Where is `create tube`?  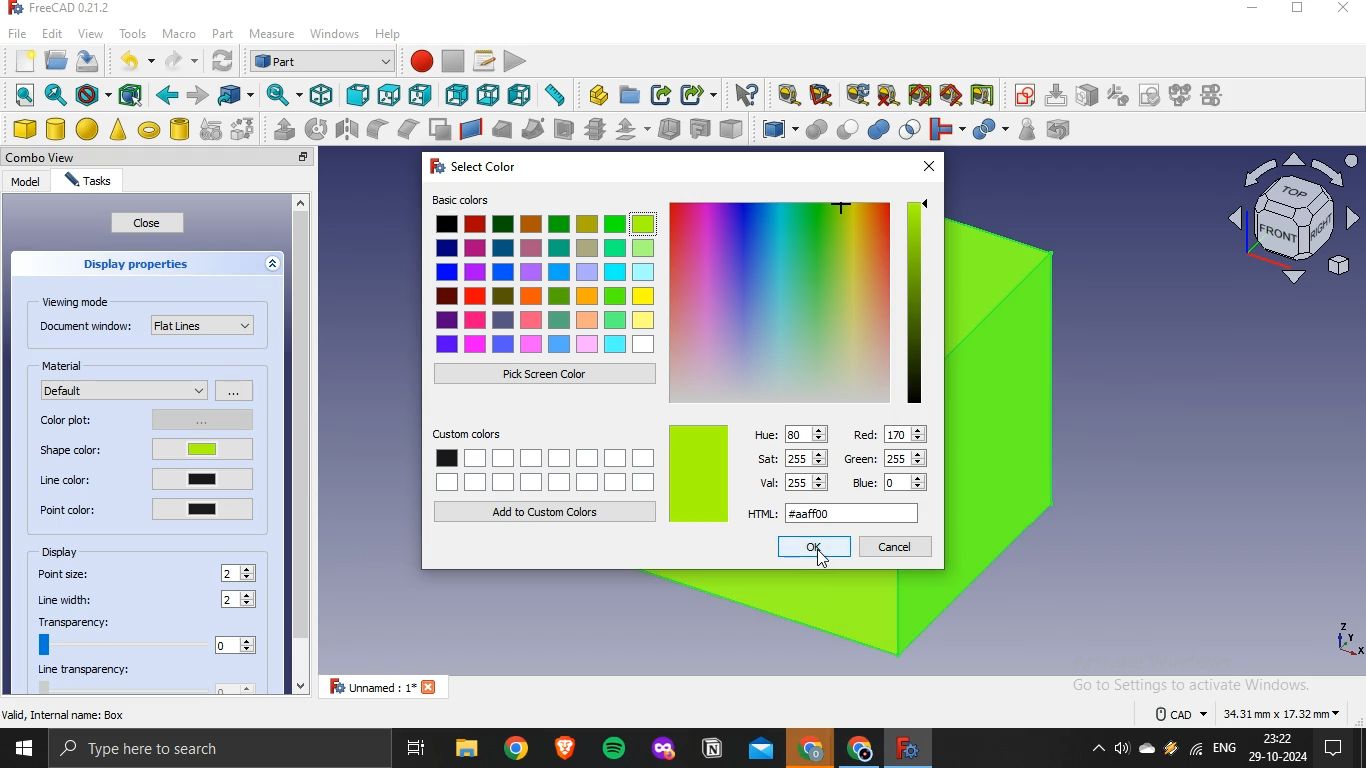 create tube is located at coordinates (179, 129).